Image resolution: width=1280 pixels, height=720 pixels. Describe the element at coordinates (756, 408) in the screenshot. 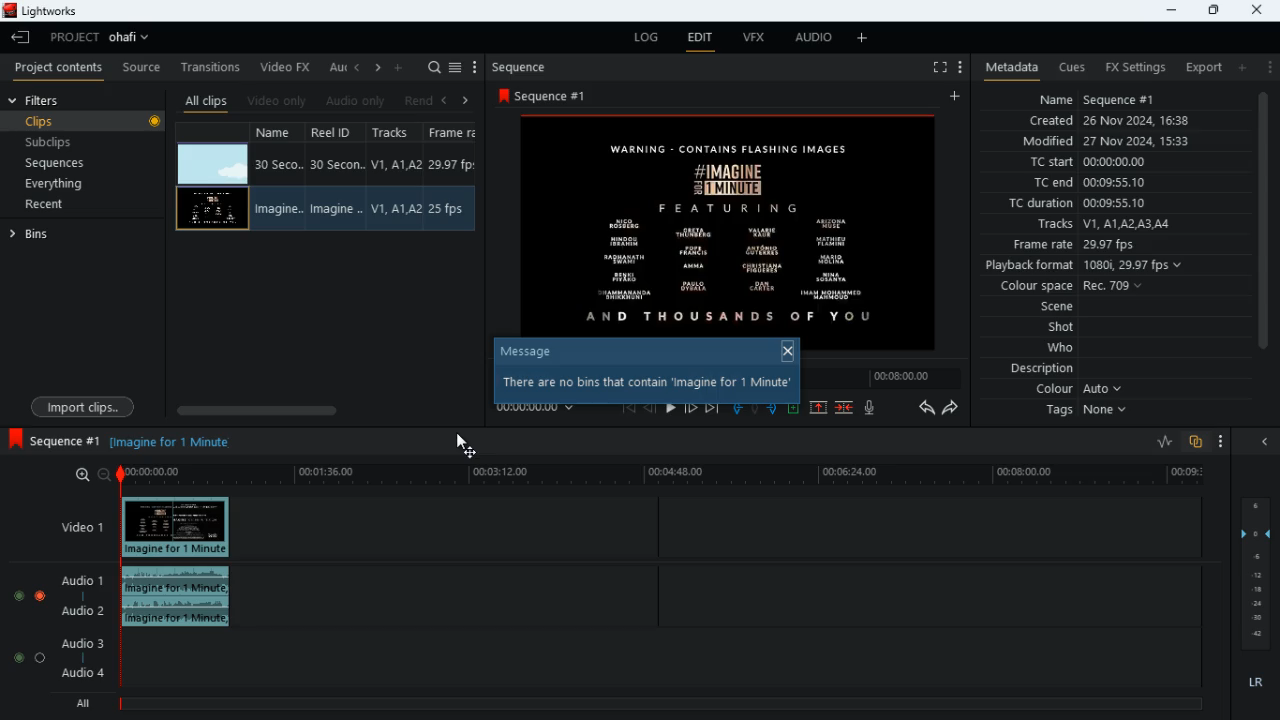

I see `hold` at that location.